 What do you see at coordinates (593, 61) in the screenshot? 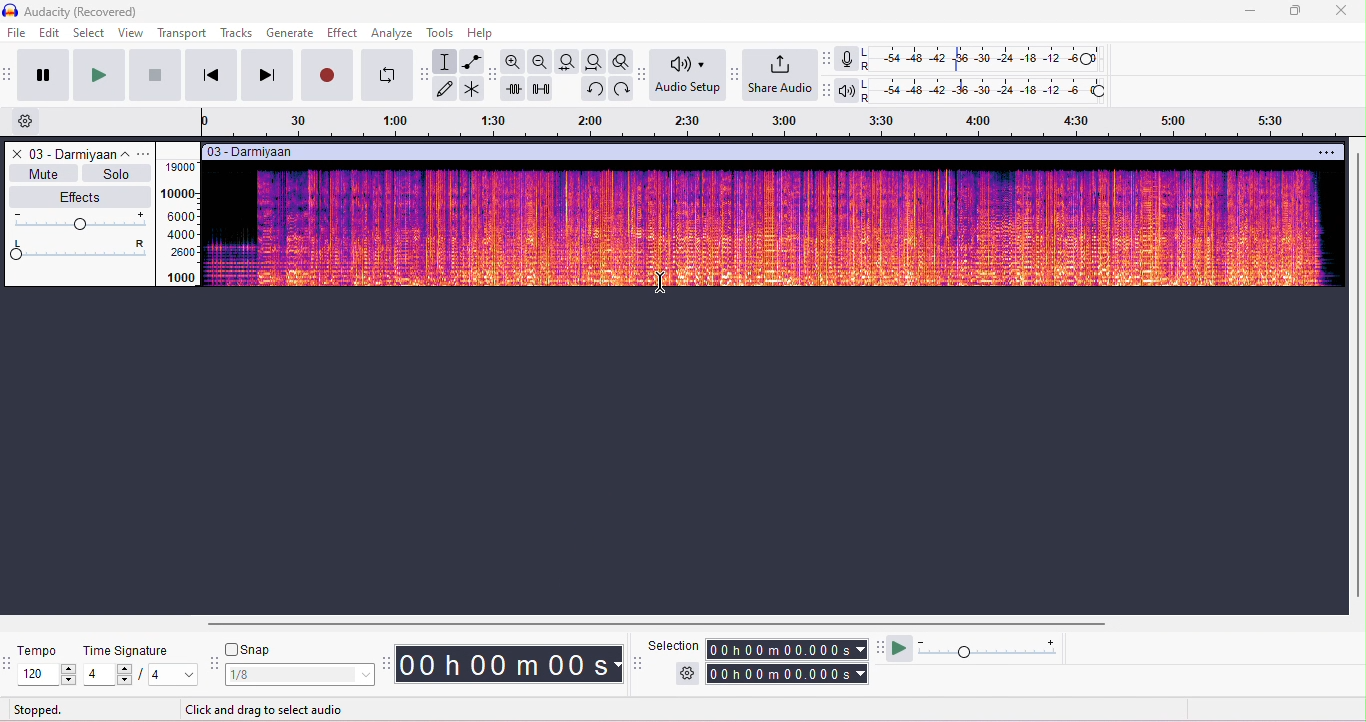
I see `fit project to width` at bounding box center [593, 61].